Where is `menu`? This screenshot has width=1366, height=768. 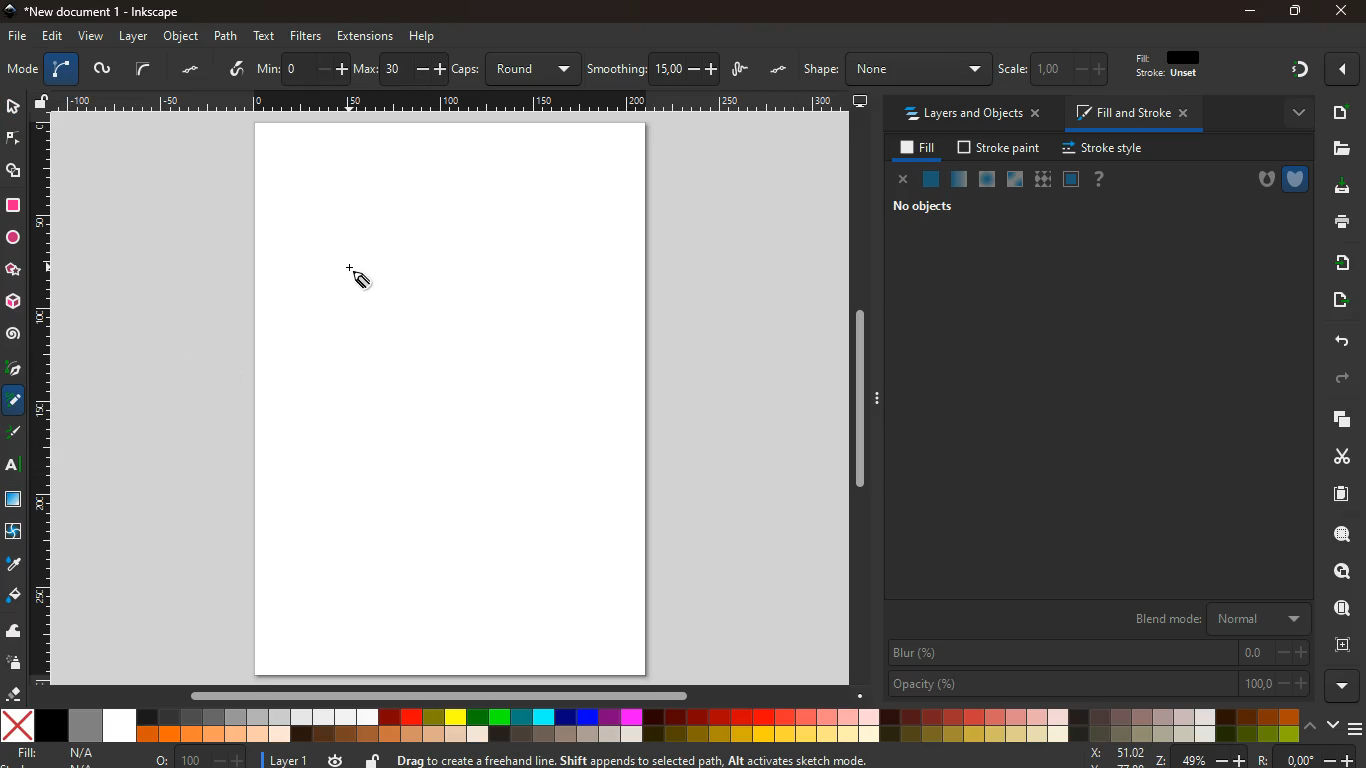
menu is located at coordinates (1357, 726).